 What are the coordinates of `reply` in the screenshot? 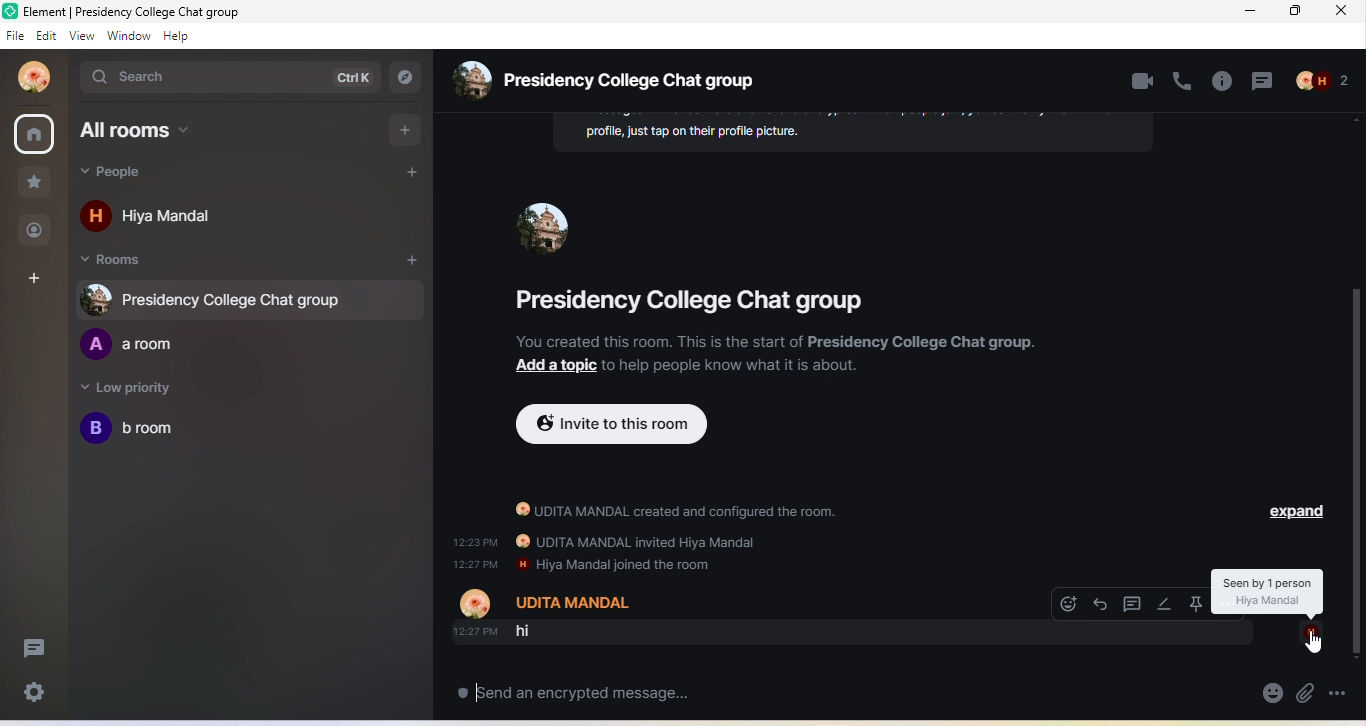 It's located at (1101, 604).